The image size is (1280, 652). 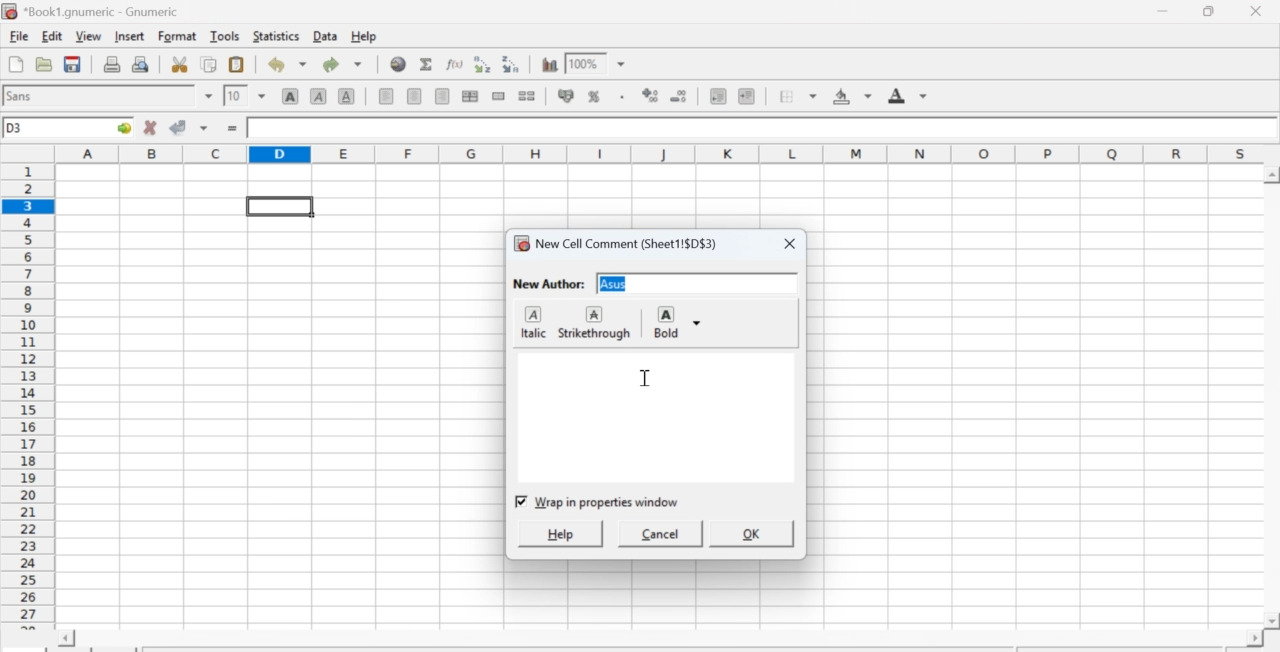 I want to click on scroll right, so click(x=1254, y=638).